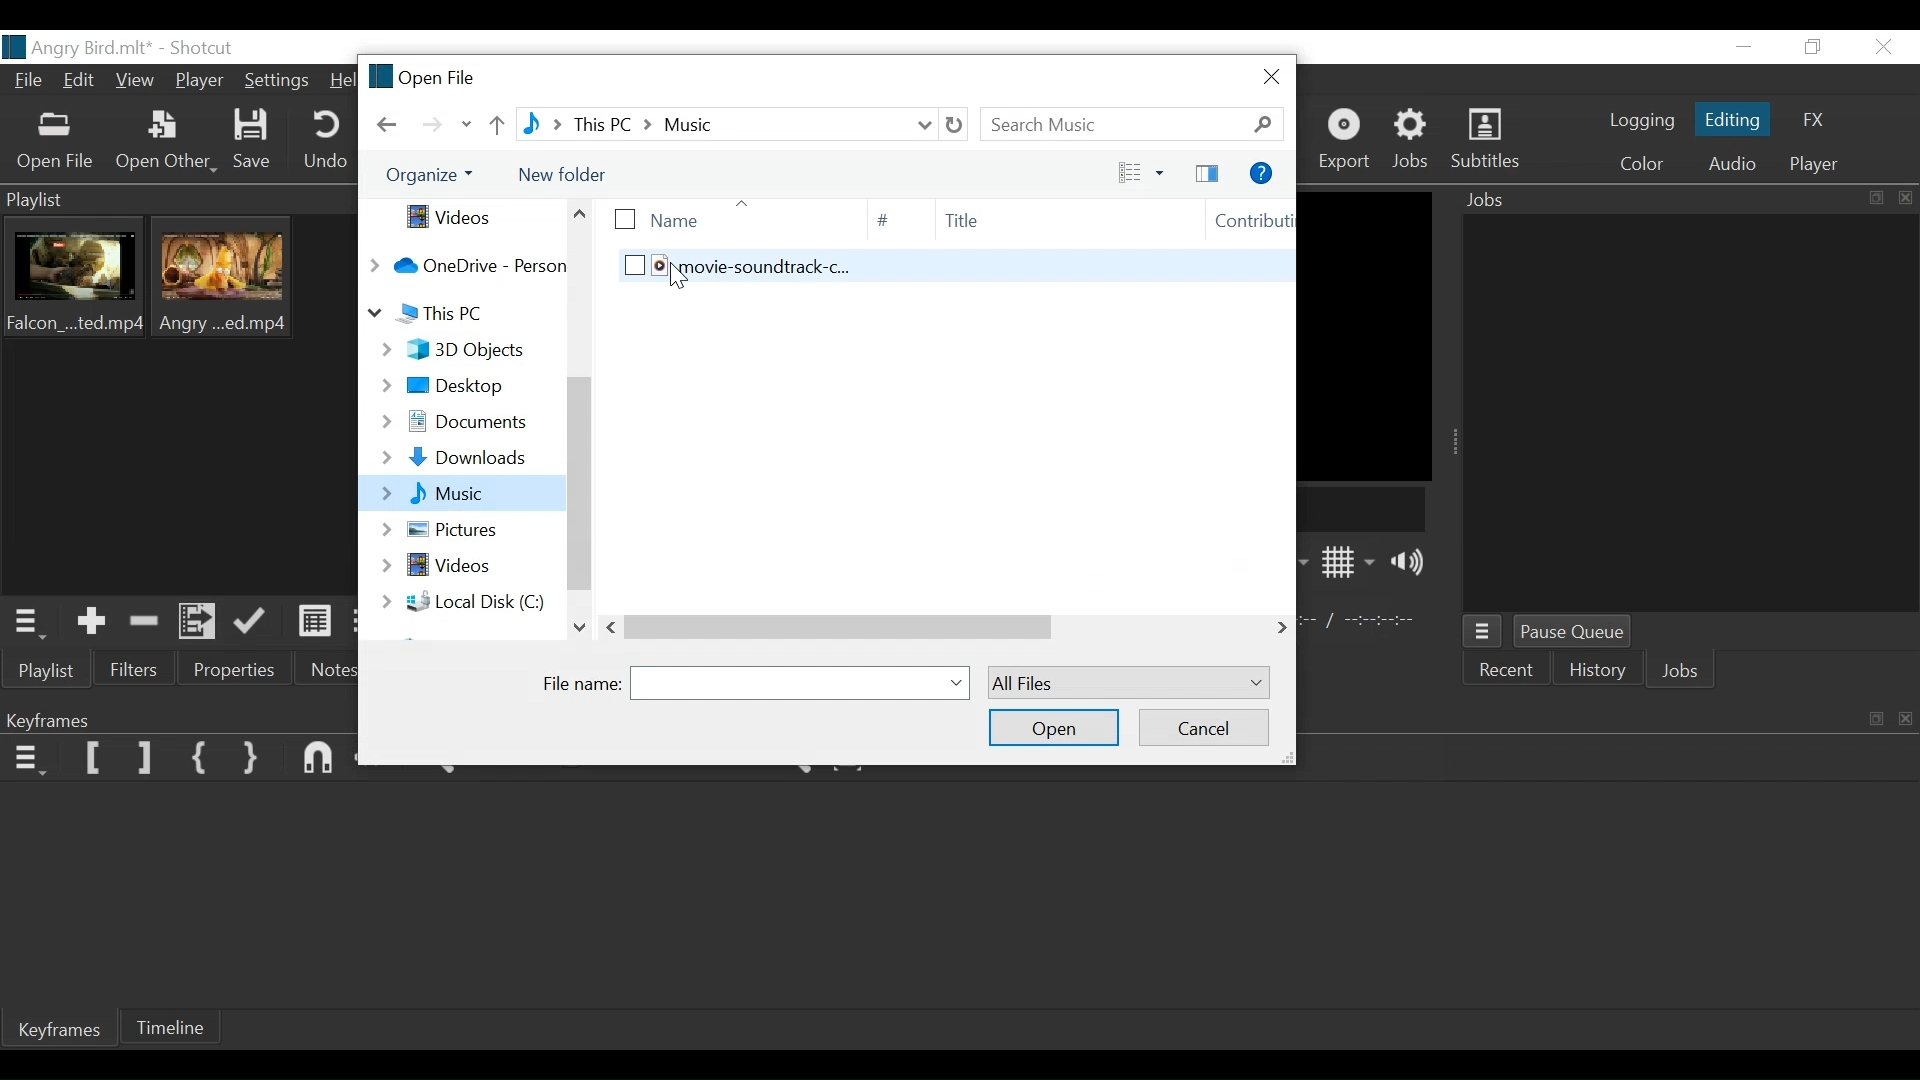 Image resolution: width=1920 pixels, height=1080 pixels. Describe the element at coordinates (199, 755) in the screenshot. I see `Set First Simple Keyframe` at that location.